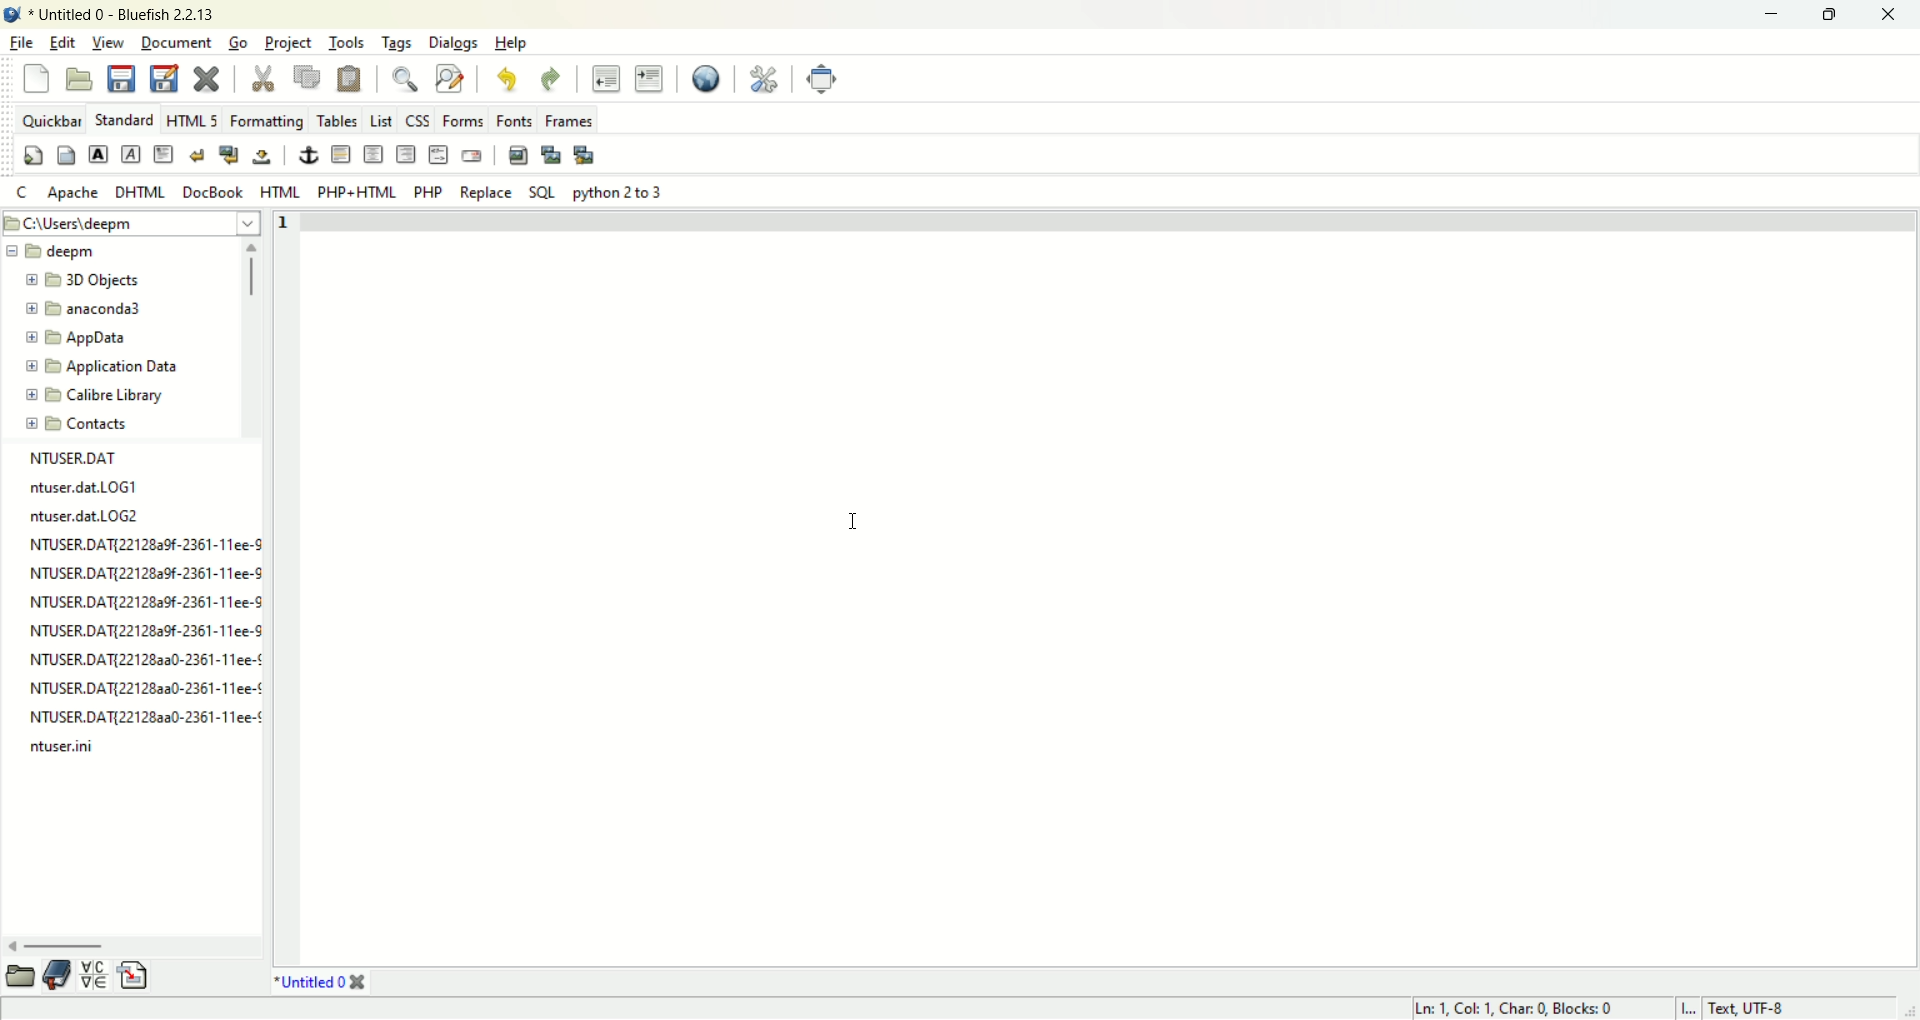 This screenshot has height=1020, width=1920. Describe the element at coordinates (417, 119) in the screenshot. I see `css` at that location.